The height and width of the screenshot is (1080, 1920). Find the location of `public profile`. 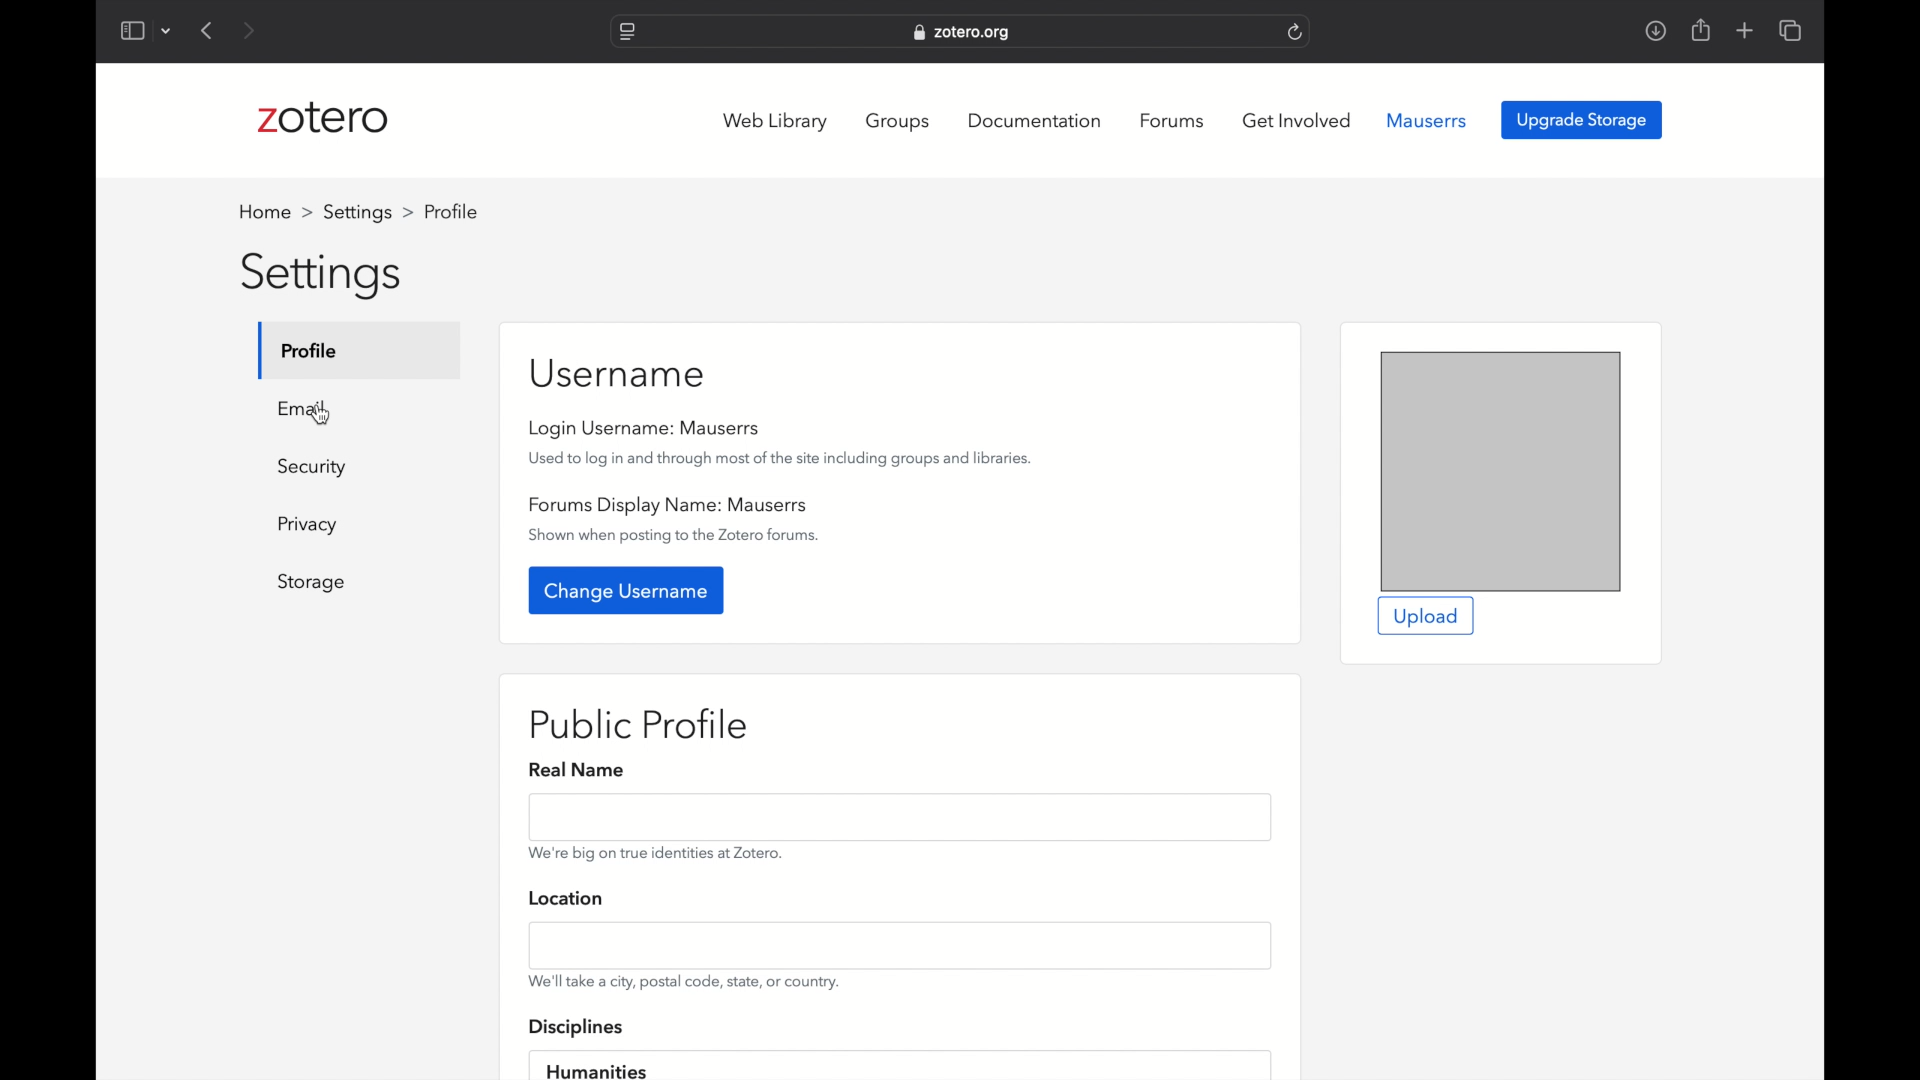

public profile is located at coordinates (641, 725).